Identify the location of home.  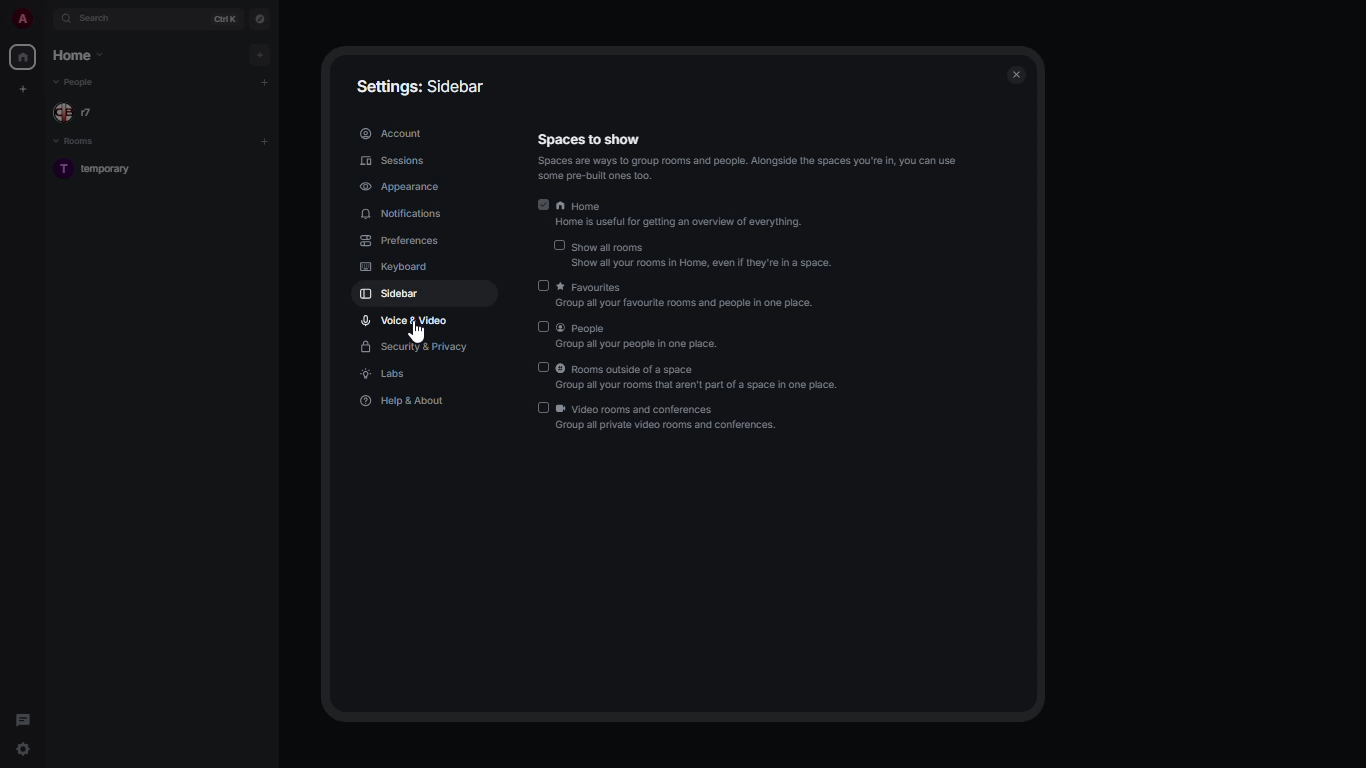
(22, 57).